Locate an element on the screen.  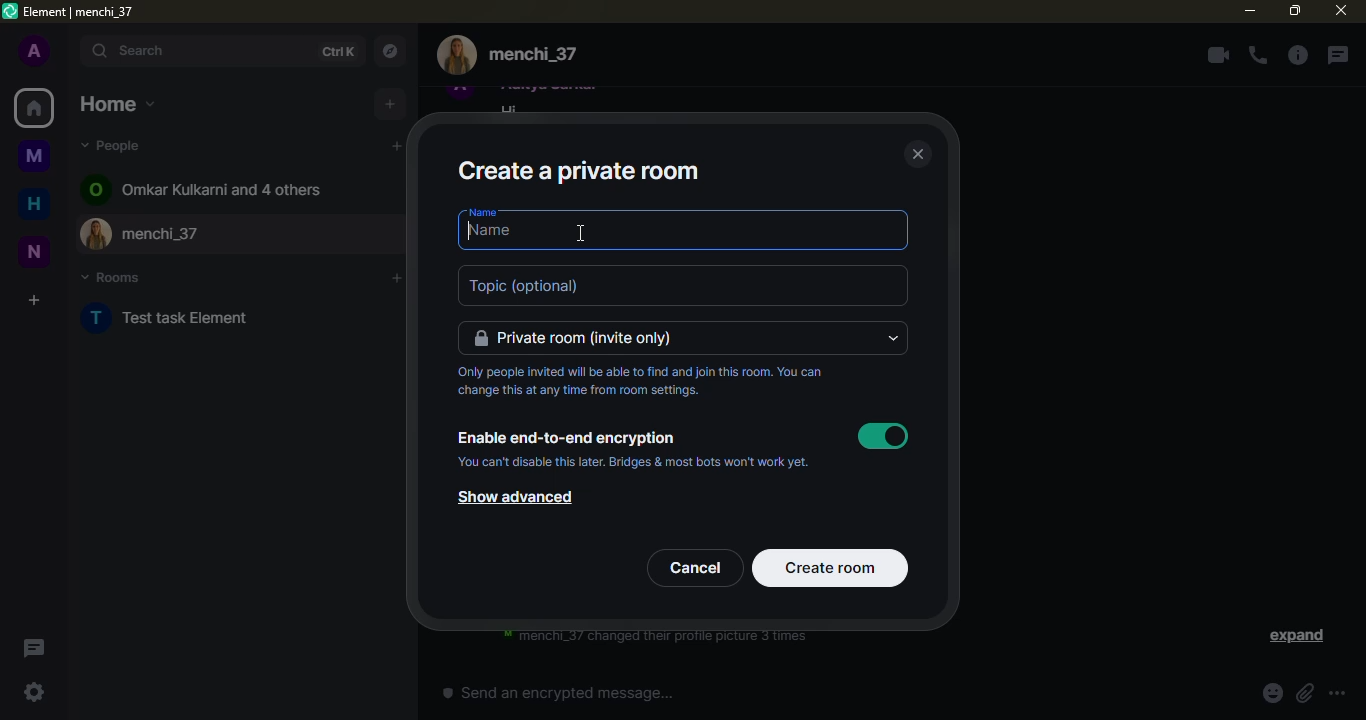
Send an encrypted message... is located at coordinates (558, 692).